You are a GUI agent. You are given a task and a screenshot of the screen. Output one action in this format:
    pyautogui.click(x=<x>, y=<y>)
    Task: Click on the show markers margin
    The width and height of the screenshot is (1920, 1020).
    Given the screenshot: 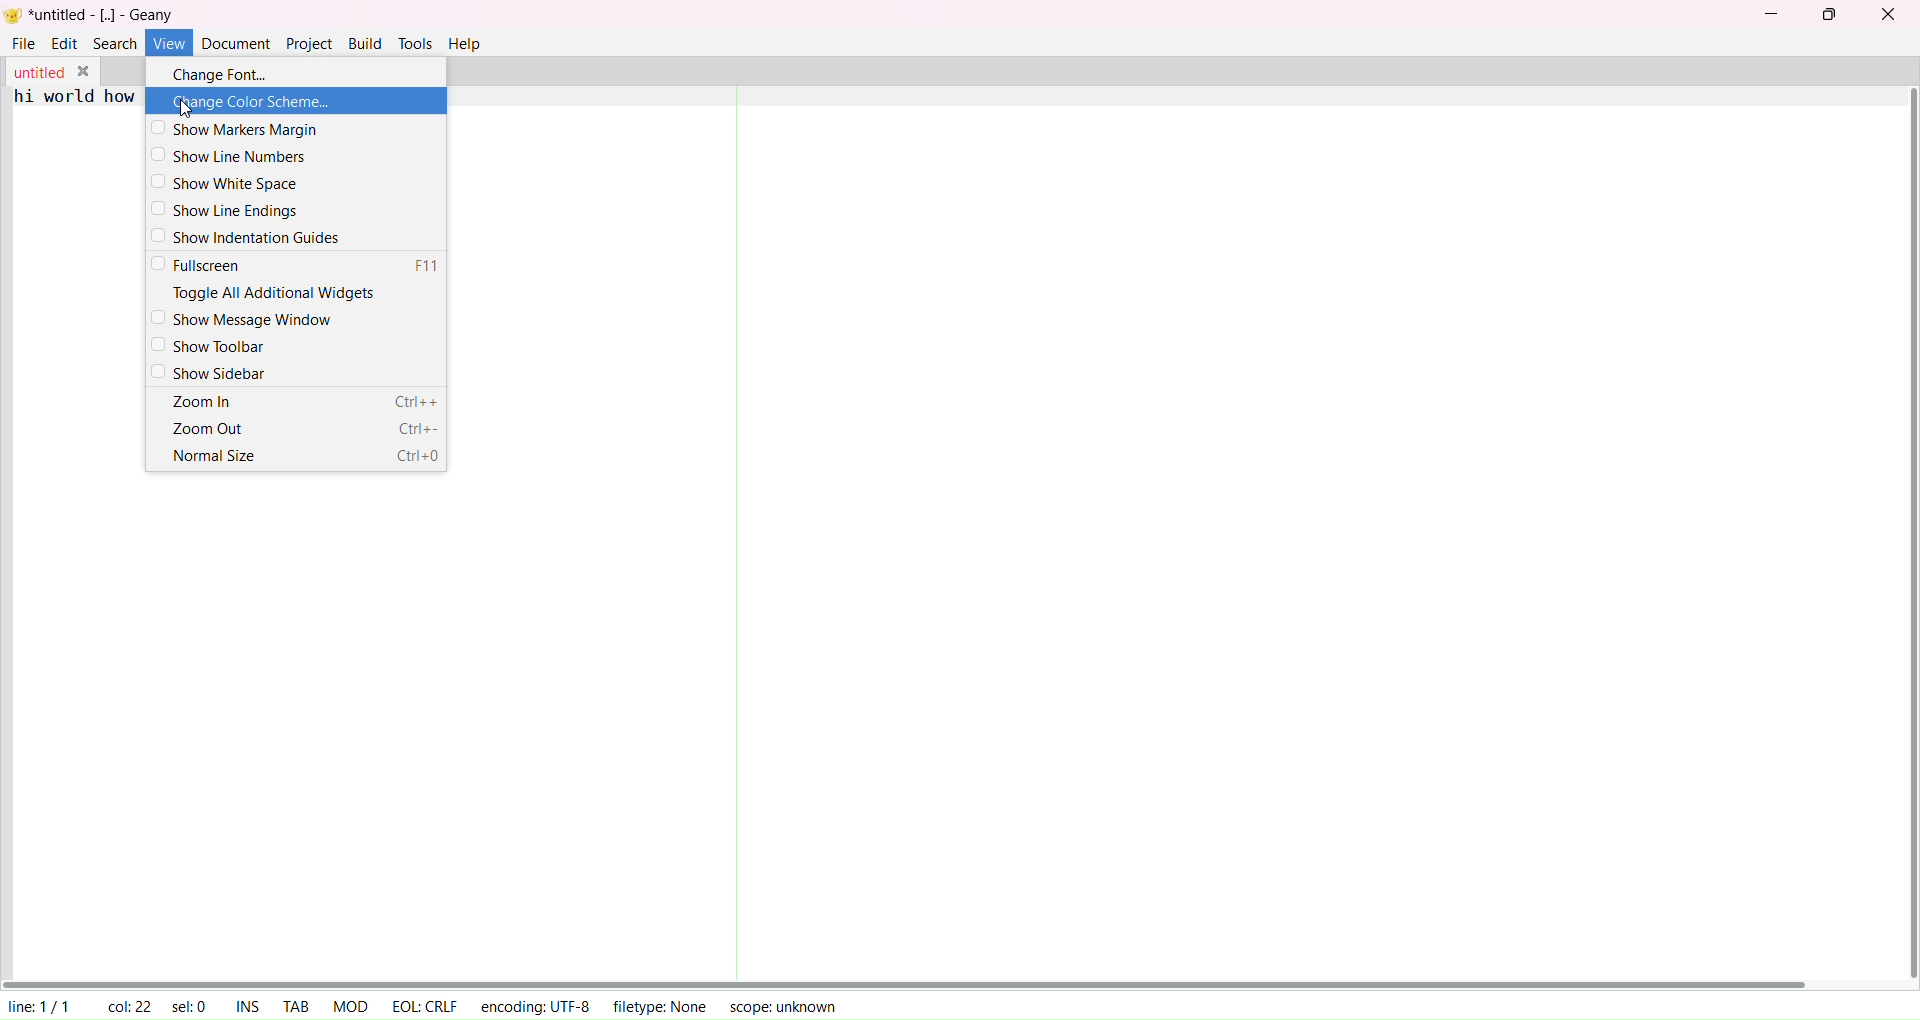 What is the action you would take?
    pyautogui.click(x=237, y=129)
    